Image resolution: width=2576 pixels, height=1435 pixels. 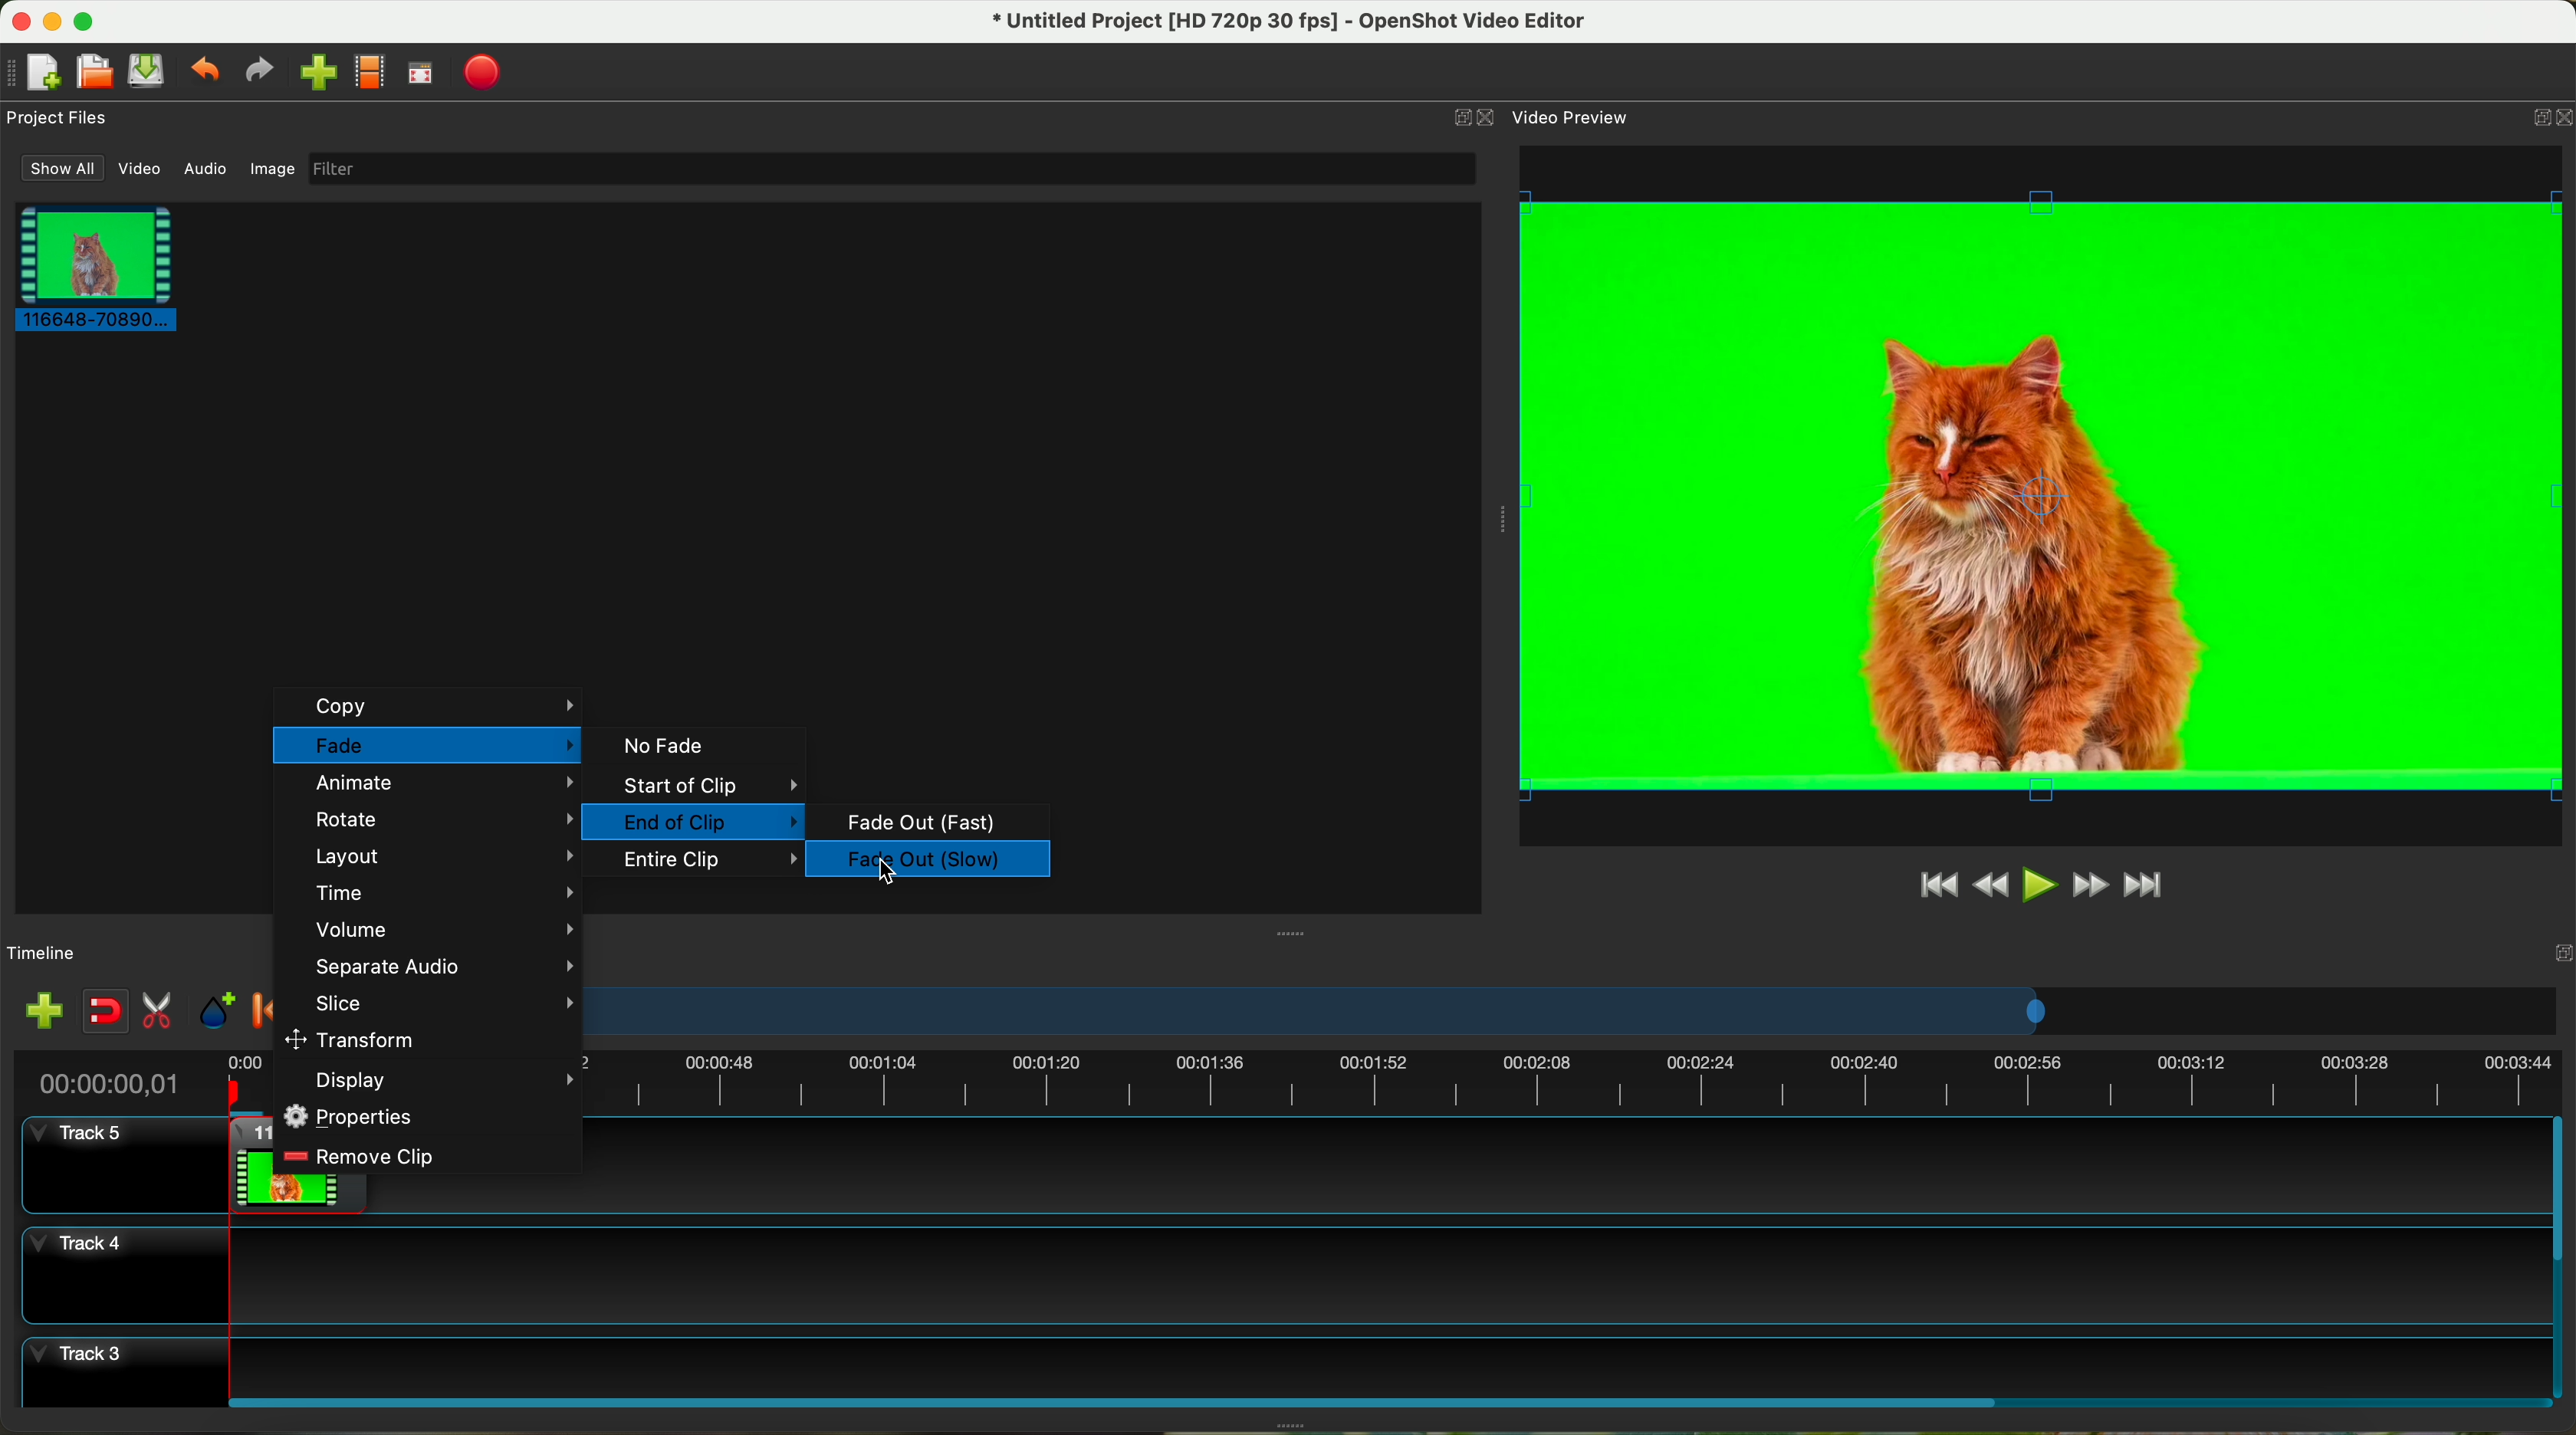 I want to click on remove clip, so click(x=362, y=1156).